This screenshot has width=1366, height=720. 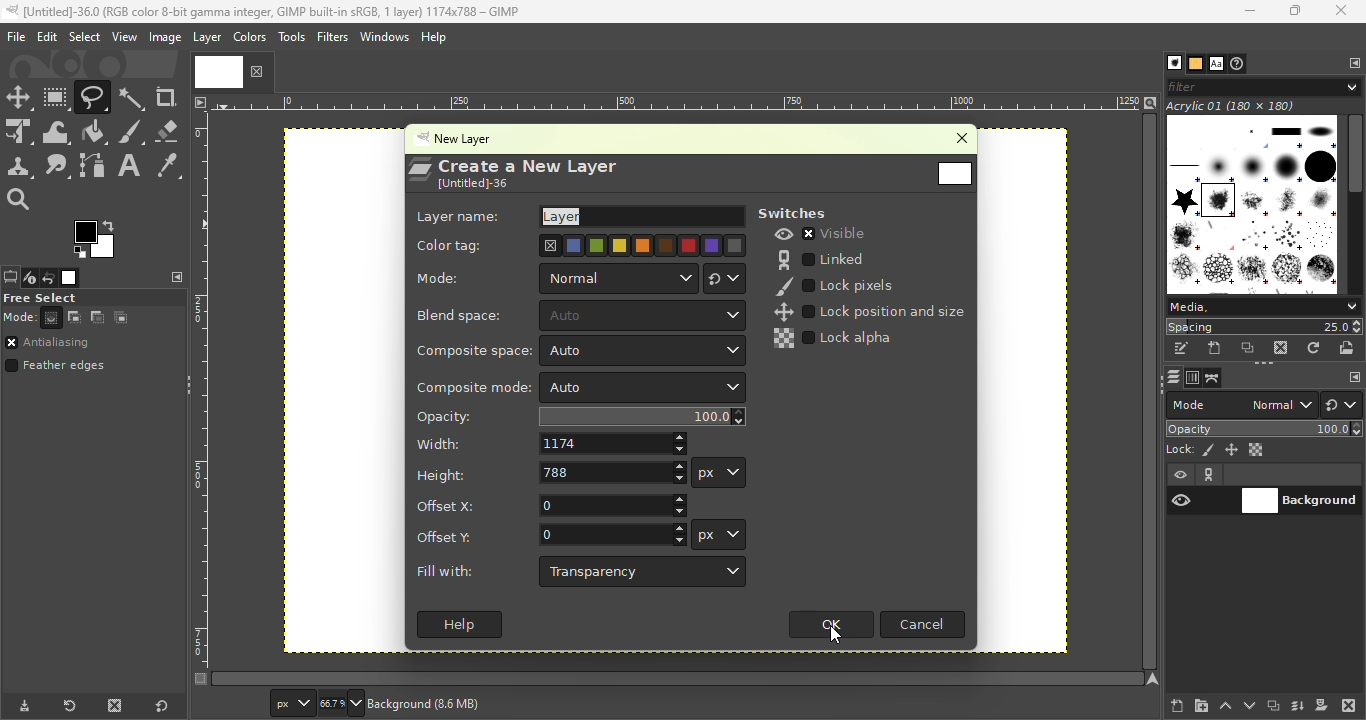 What do you see at coordinates (1356, 204) in the screenshot?
I see `Horizontal scroll bar` at bounding box center [1356, 204].